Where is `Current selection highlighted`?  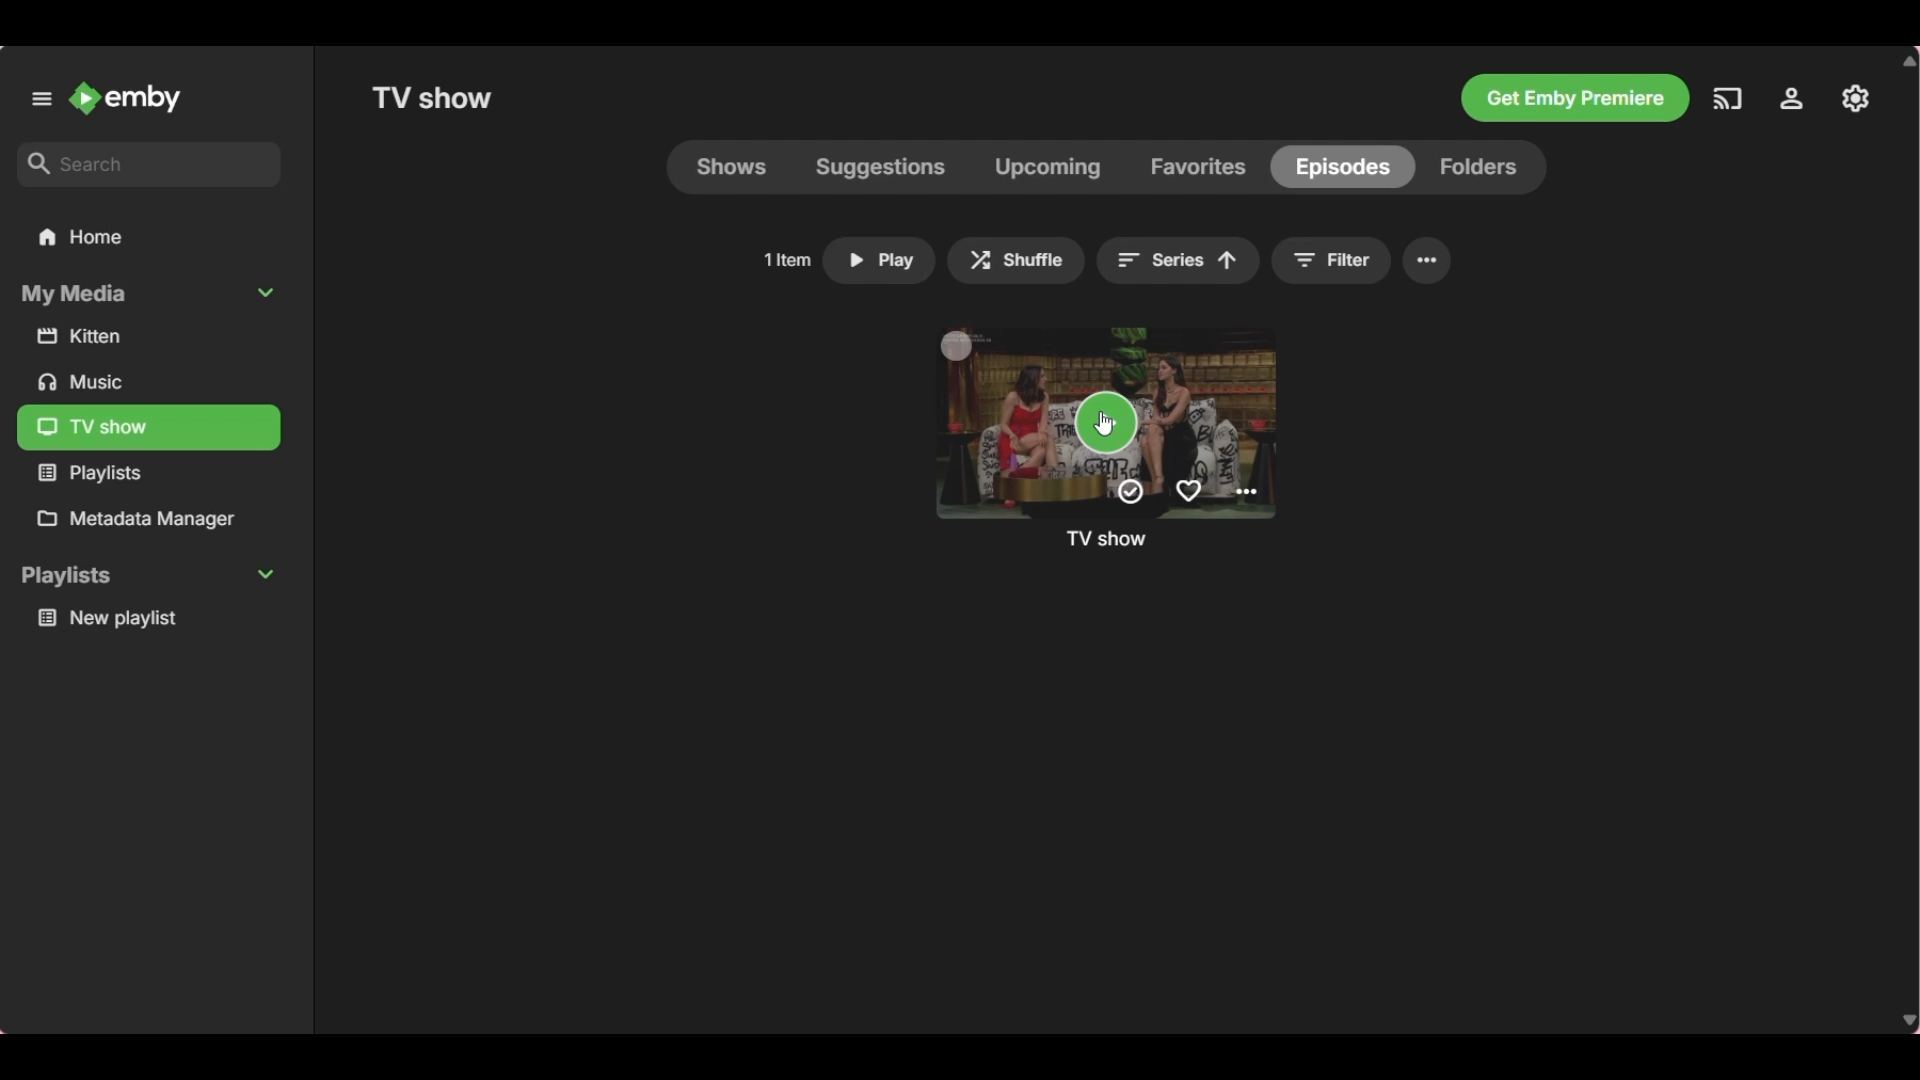 Current selection highlighted is located at coordinates (1341, 167).